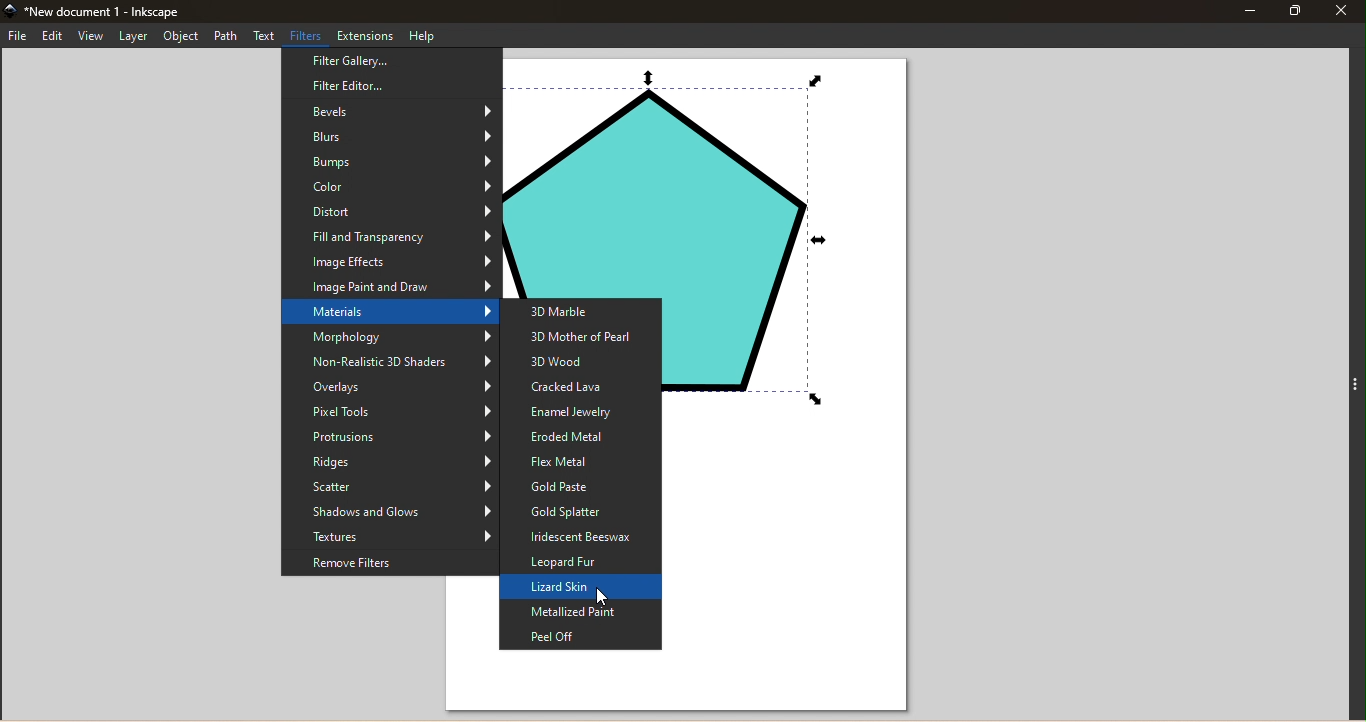  Describe the element at coordinates (389, 512) in the screenshot. I see `Shadows and Glows` at that location.